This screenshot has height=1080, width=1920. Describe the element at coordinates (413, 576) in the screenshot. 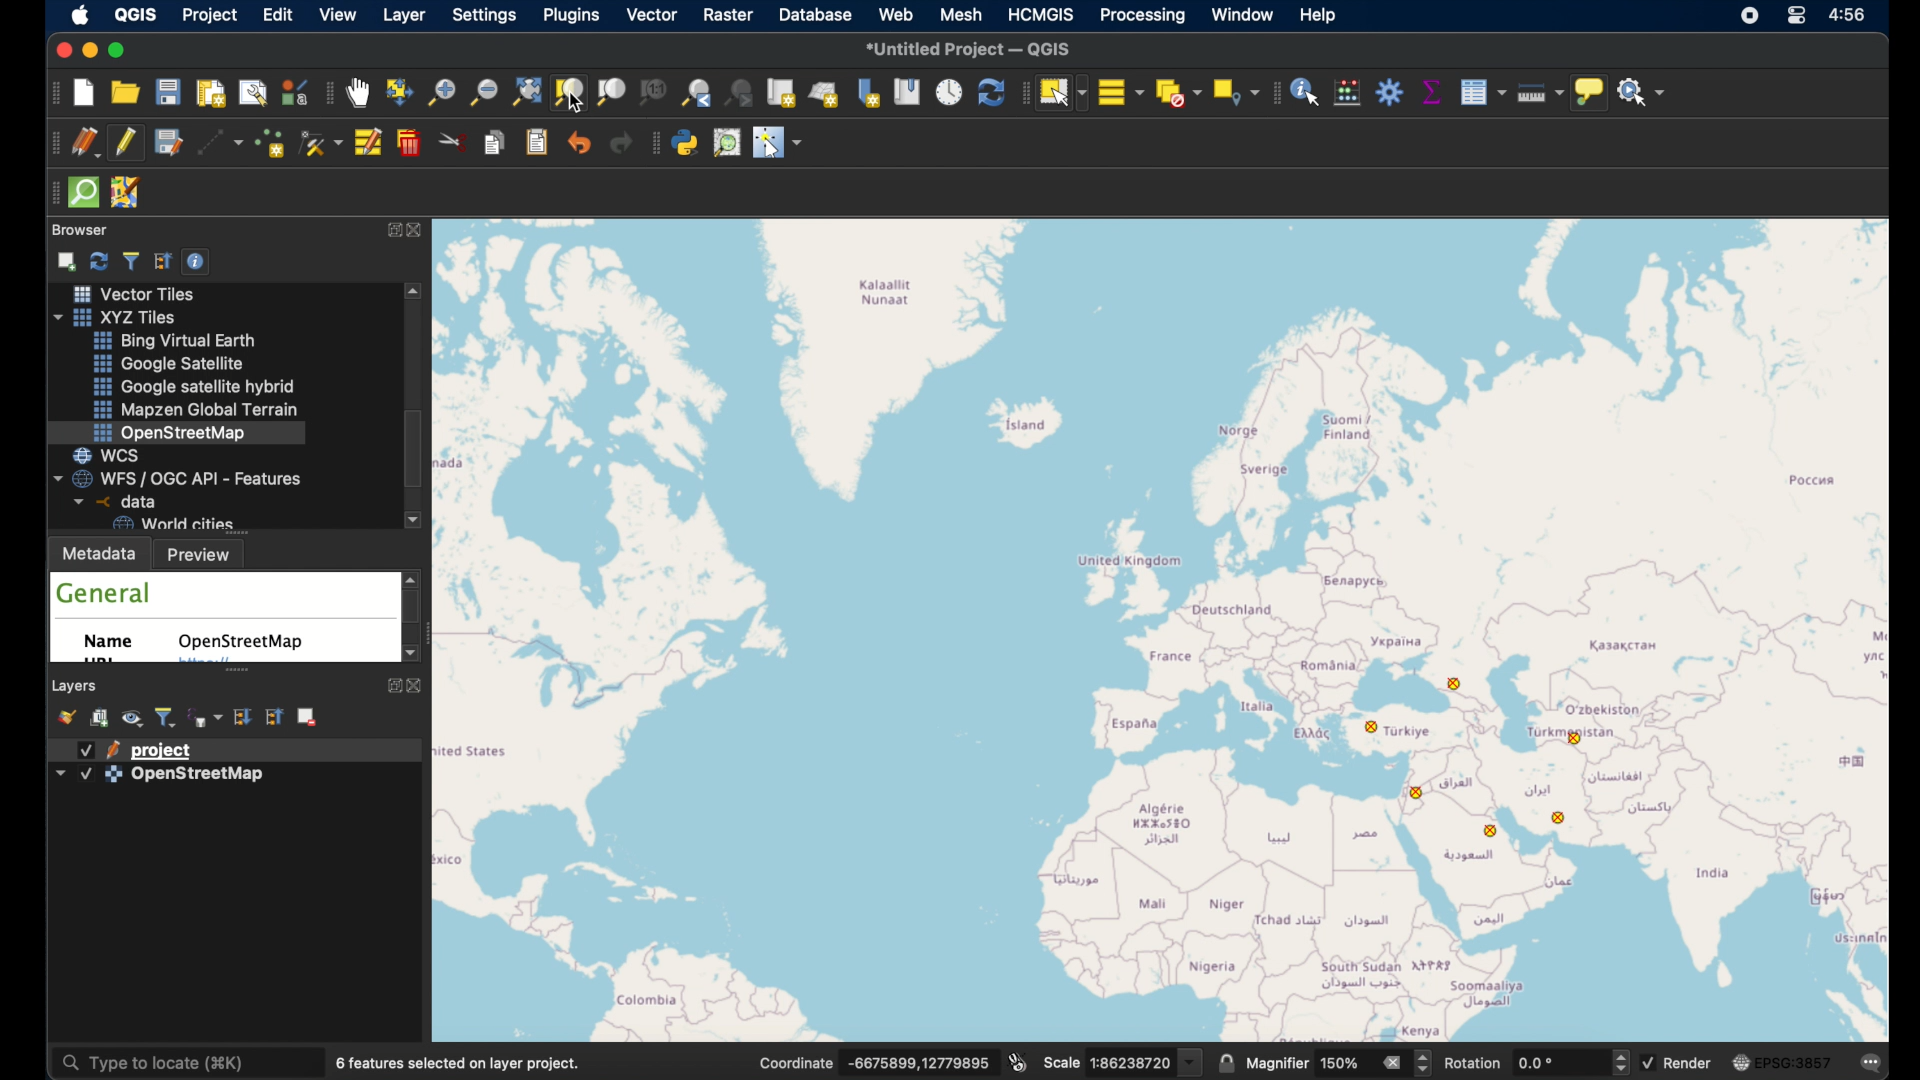

I see `scroll up arrow` at that location.